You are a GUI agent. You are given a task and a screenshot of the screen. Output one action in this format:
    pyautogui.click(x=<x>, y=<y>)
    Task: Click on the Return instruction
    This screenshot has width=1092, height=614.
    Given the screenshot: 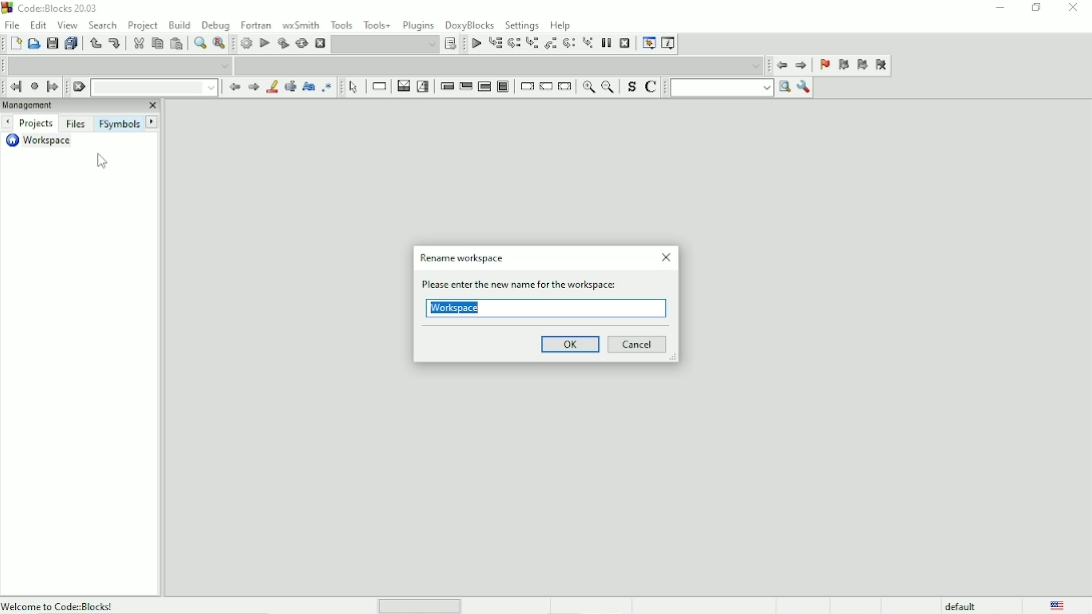 What is the action you would take?
    pyautogui.click(x=565, y=87)
    